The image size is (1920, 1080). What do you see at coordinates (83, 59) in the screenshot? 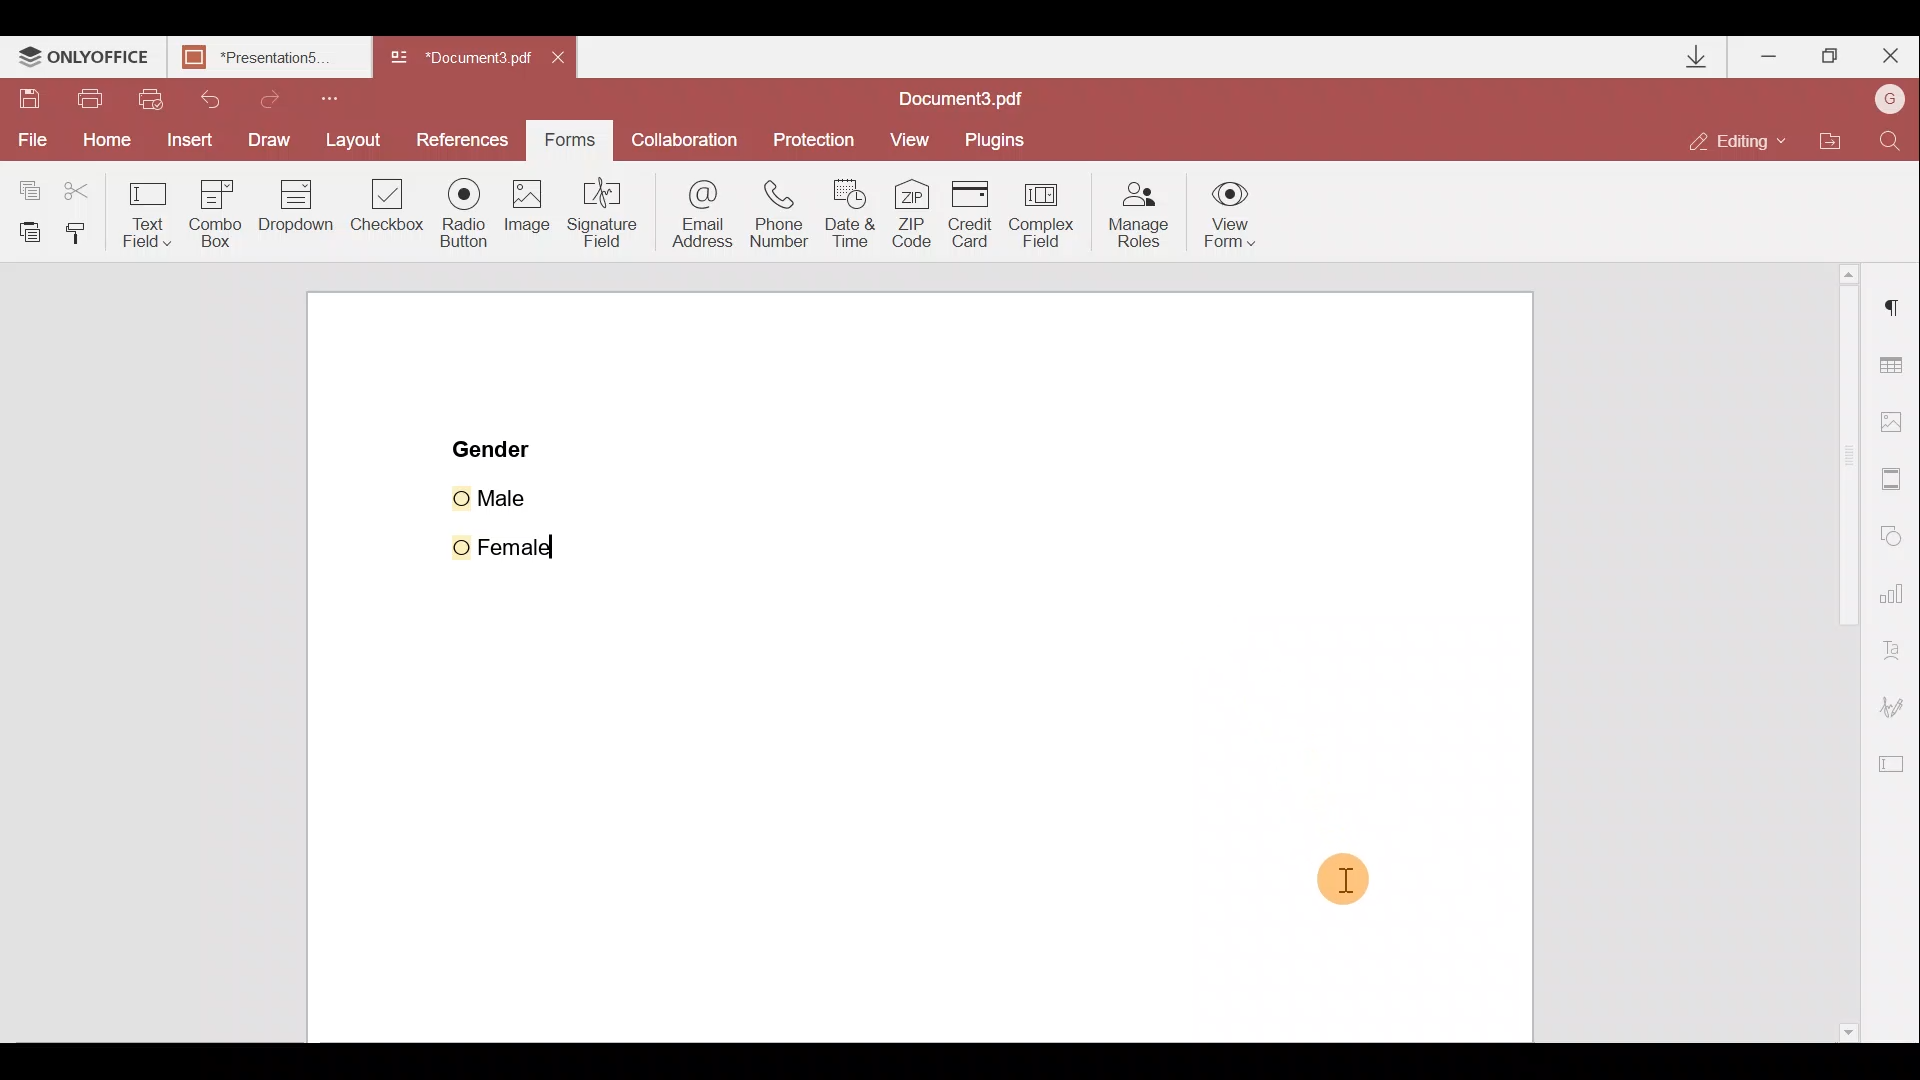
I see `ONLYOFFICE` at bounding box center [83, 59].